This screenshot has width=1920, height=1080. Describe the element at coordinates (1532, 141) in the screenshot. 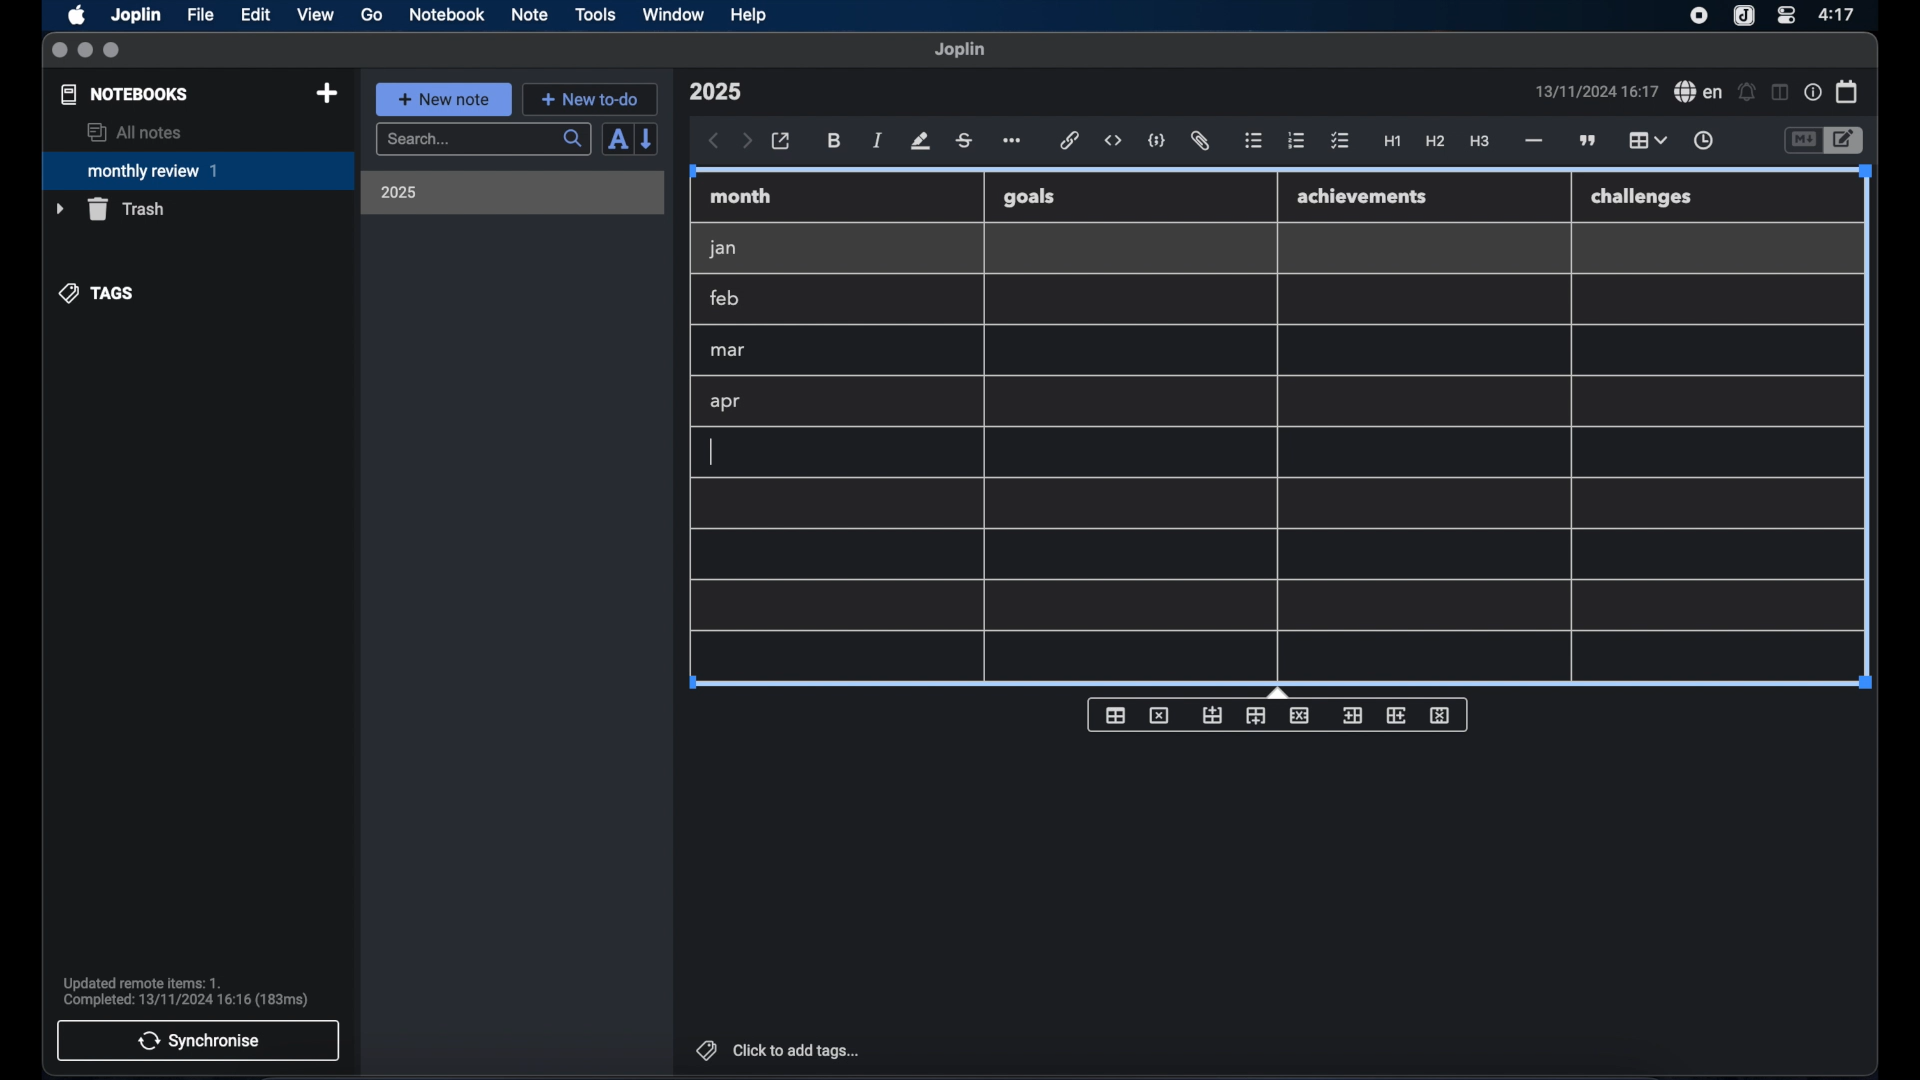

I see `horizontal rule` at that location.